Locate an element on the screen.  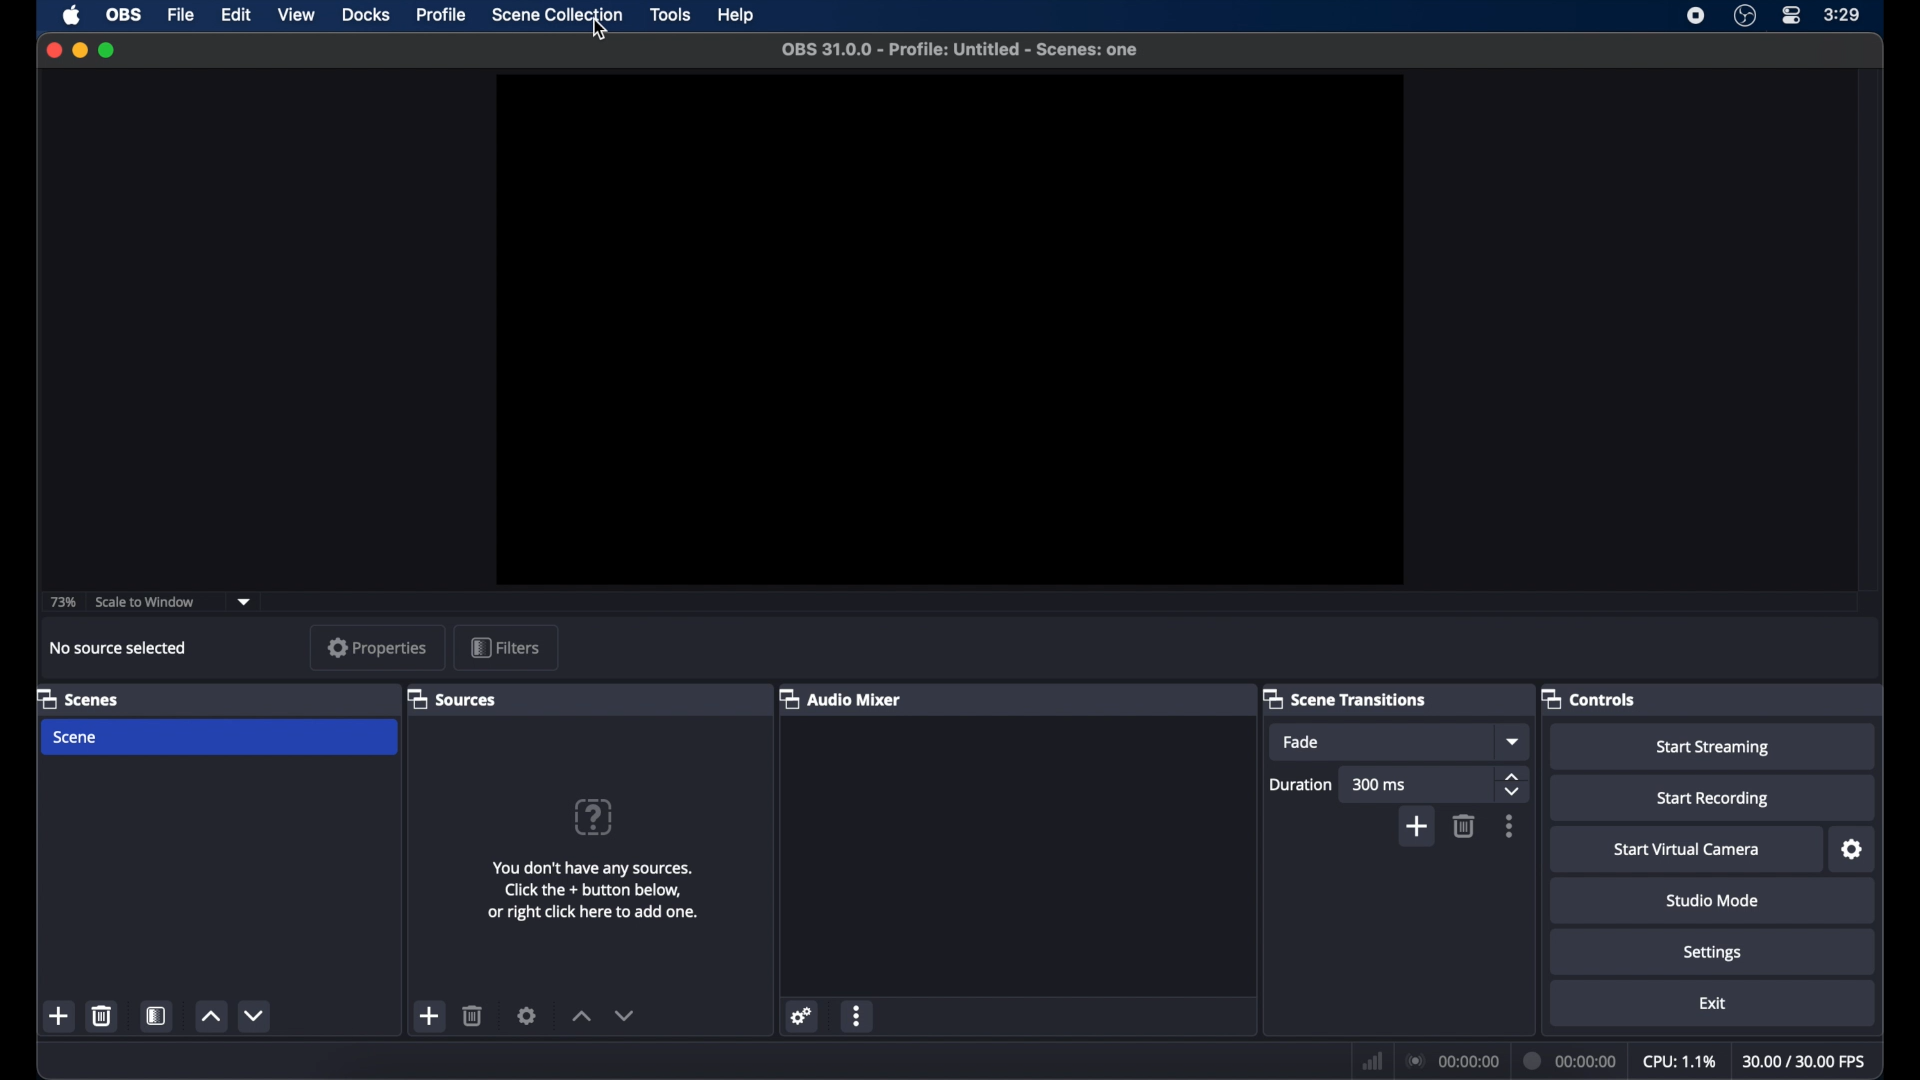
300ms is located at coordinates (1380, 784).